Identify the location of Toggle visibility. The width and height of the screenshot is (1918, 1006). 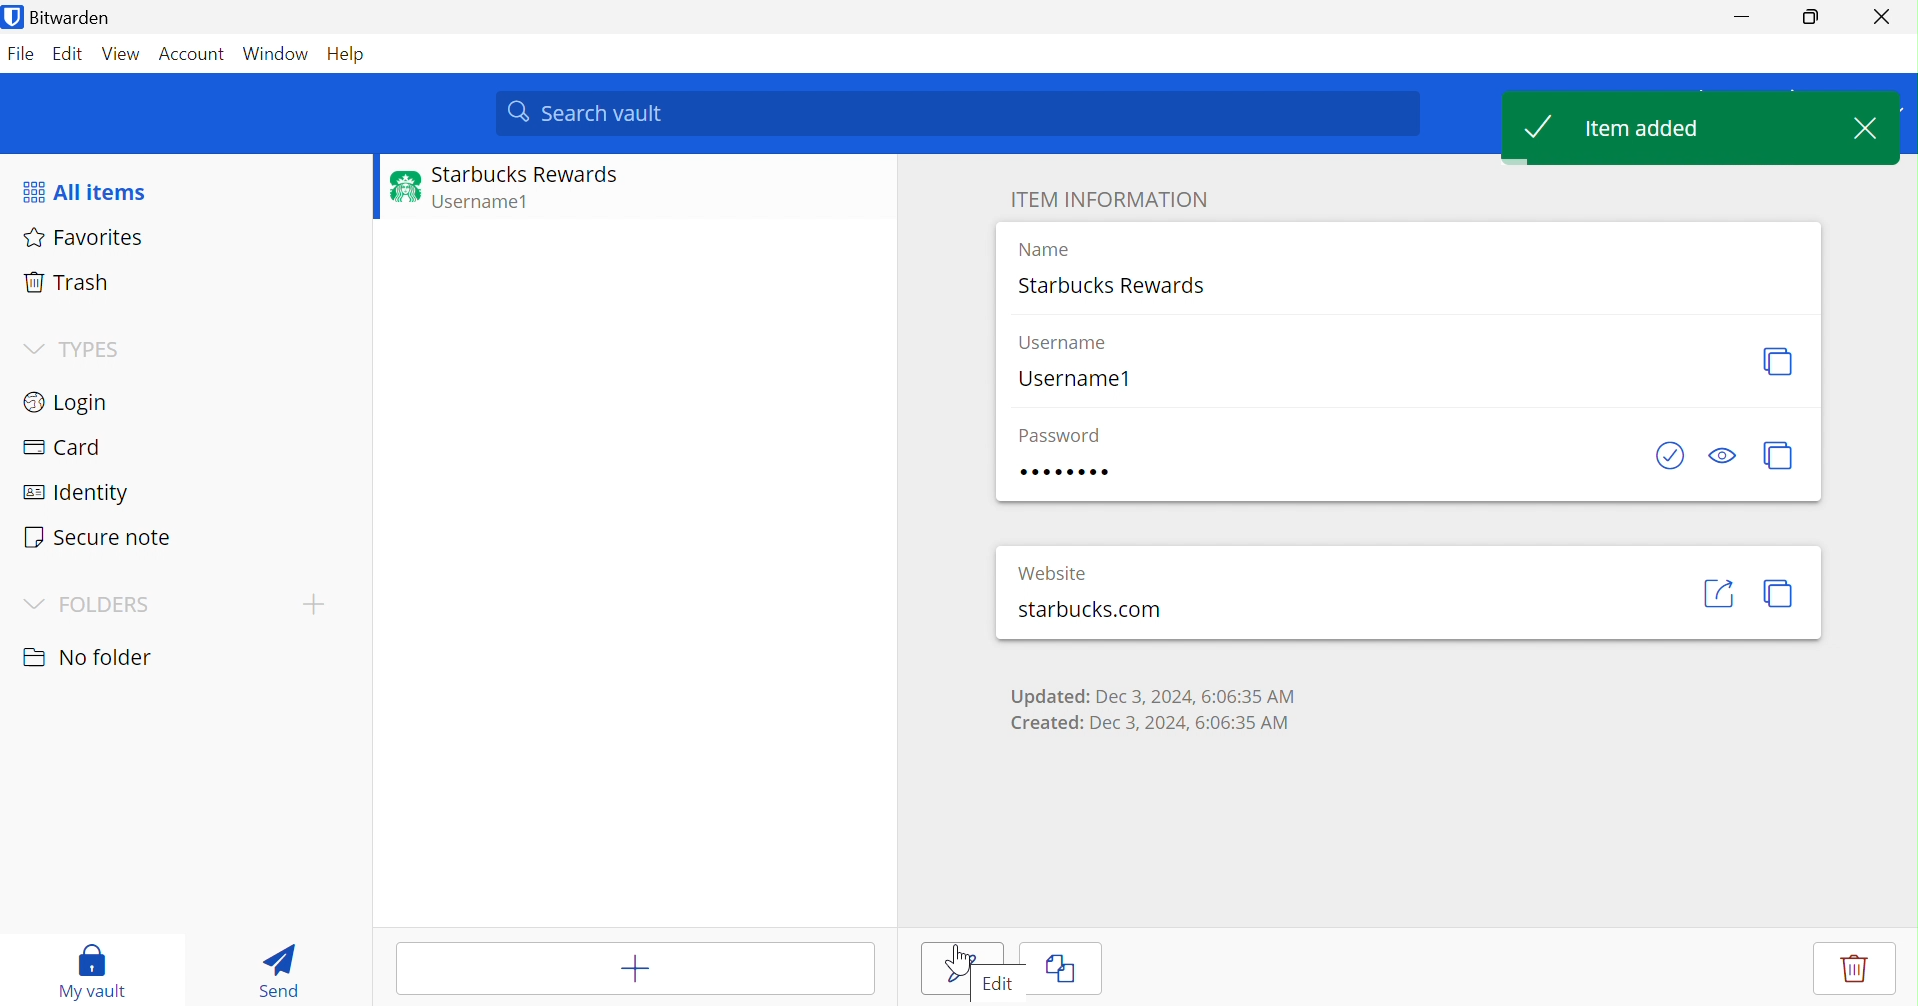
(1726, 457).